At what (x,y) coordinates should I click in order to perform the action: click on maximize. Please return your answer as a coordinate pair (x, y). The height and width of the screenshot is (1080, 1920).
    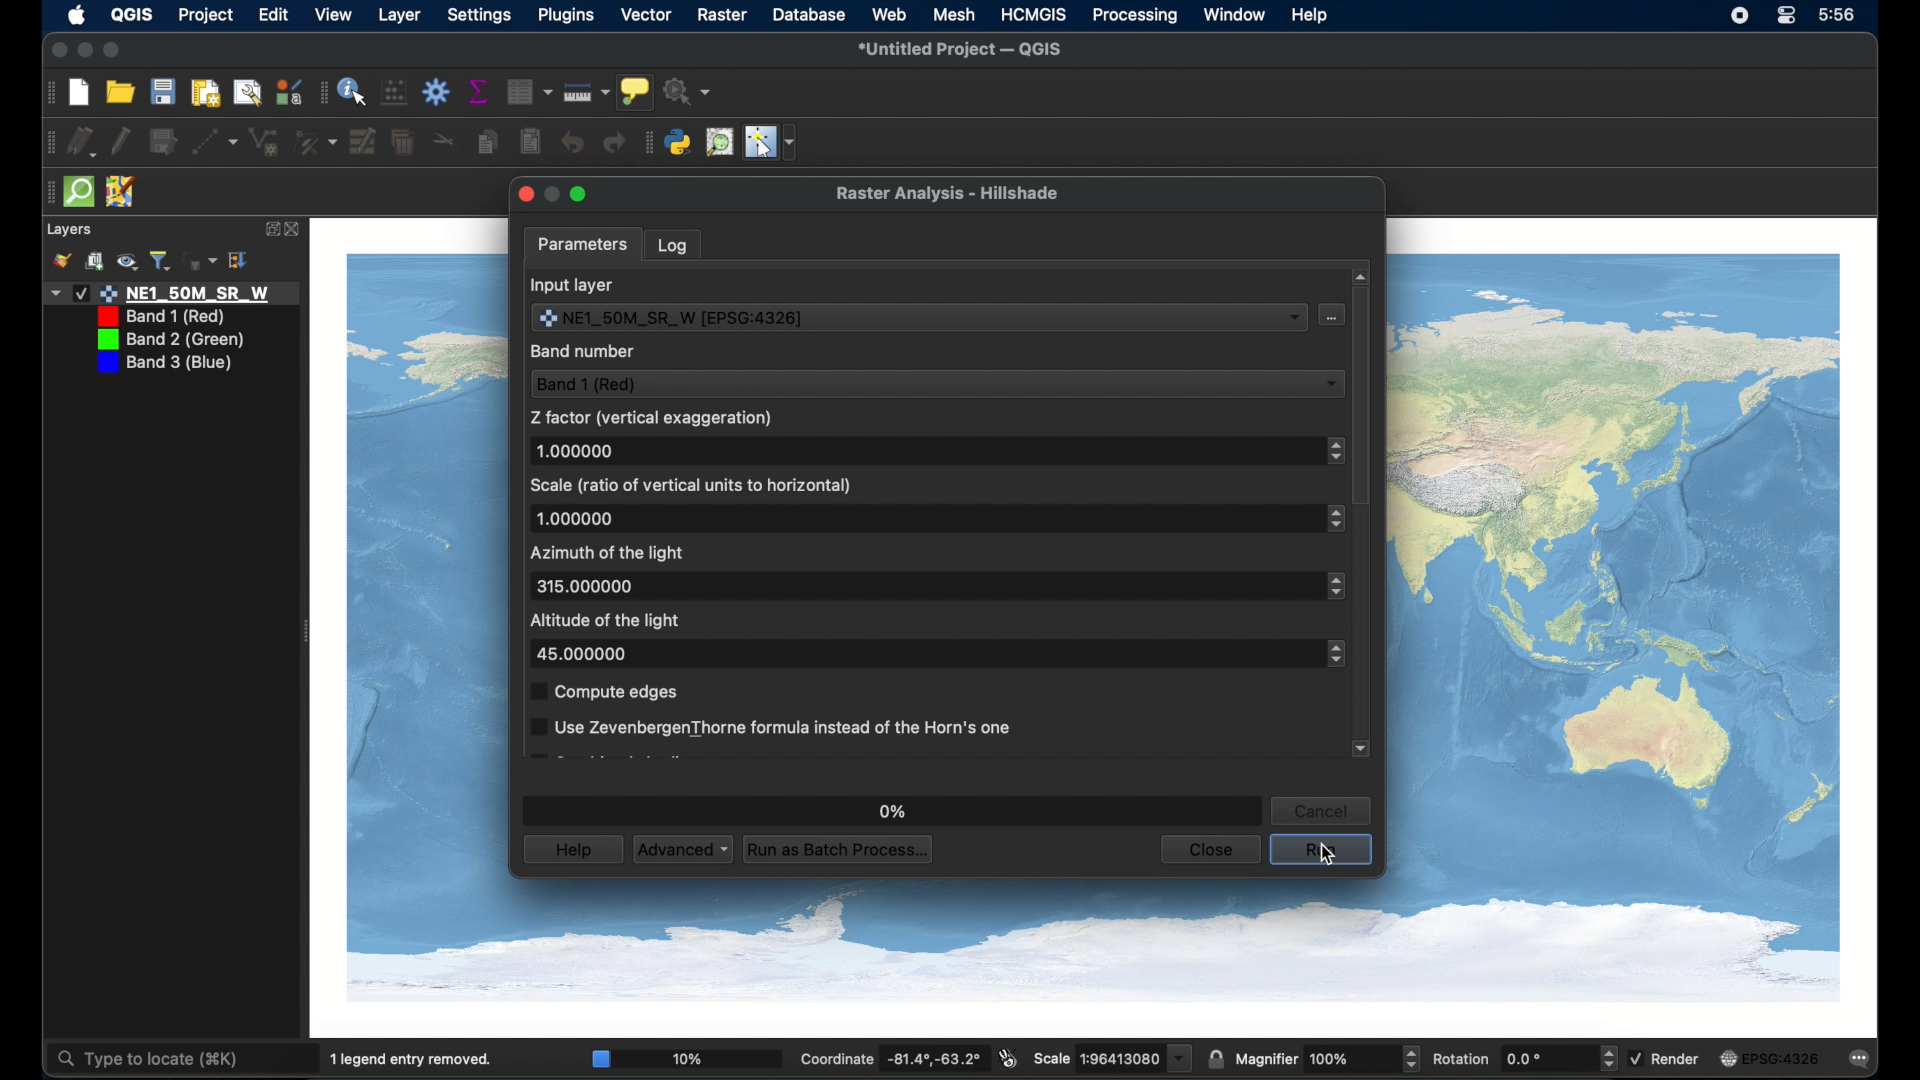
    Looking at the image, I should click on (113, 51).